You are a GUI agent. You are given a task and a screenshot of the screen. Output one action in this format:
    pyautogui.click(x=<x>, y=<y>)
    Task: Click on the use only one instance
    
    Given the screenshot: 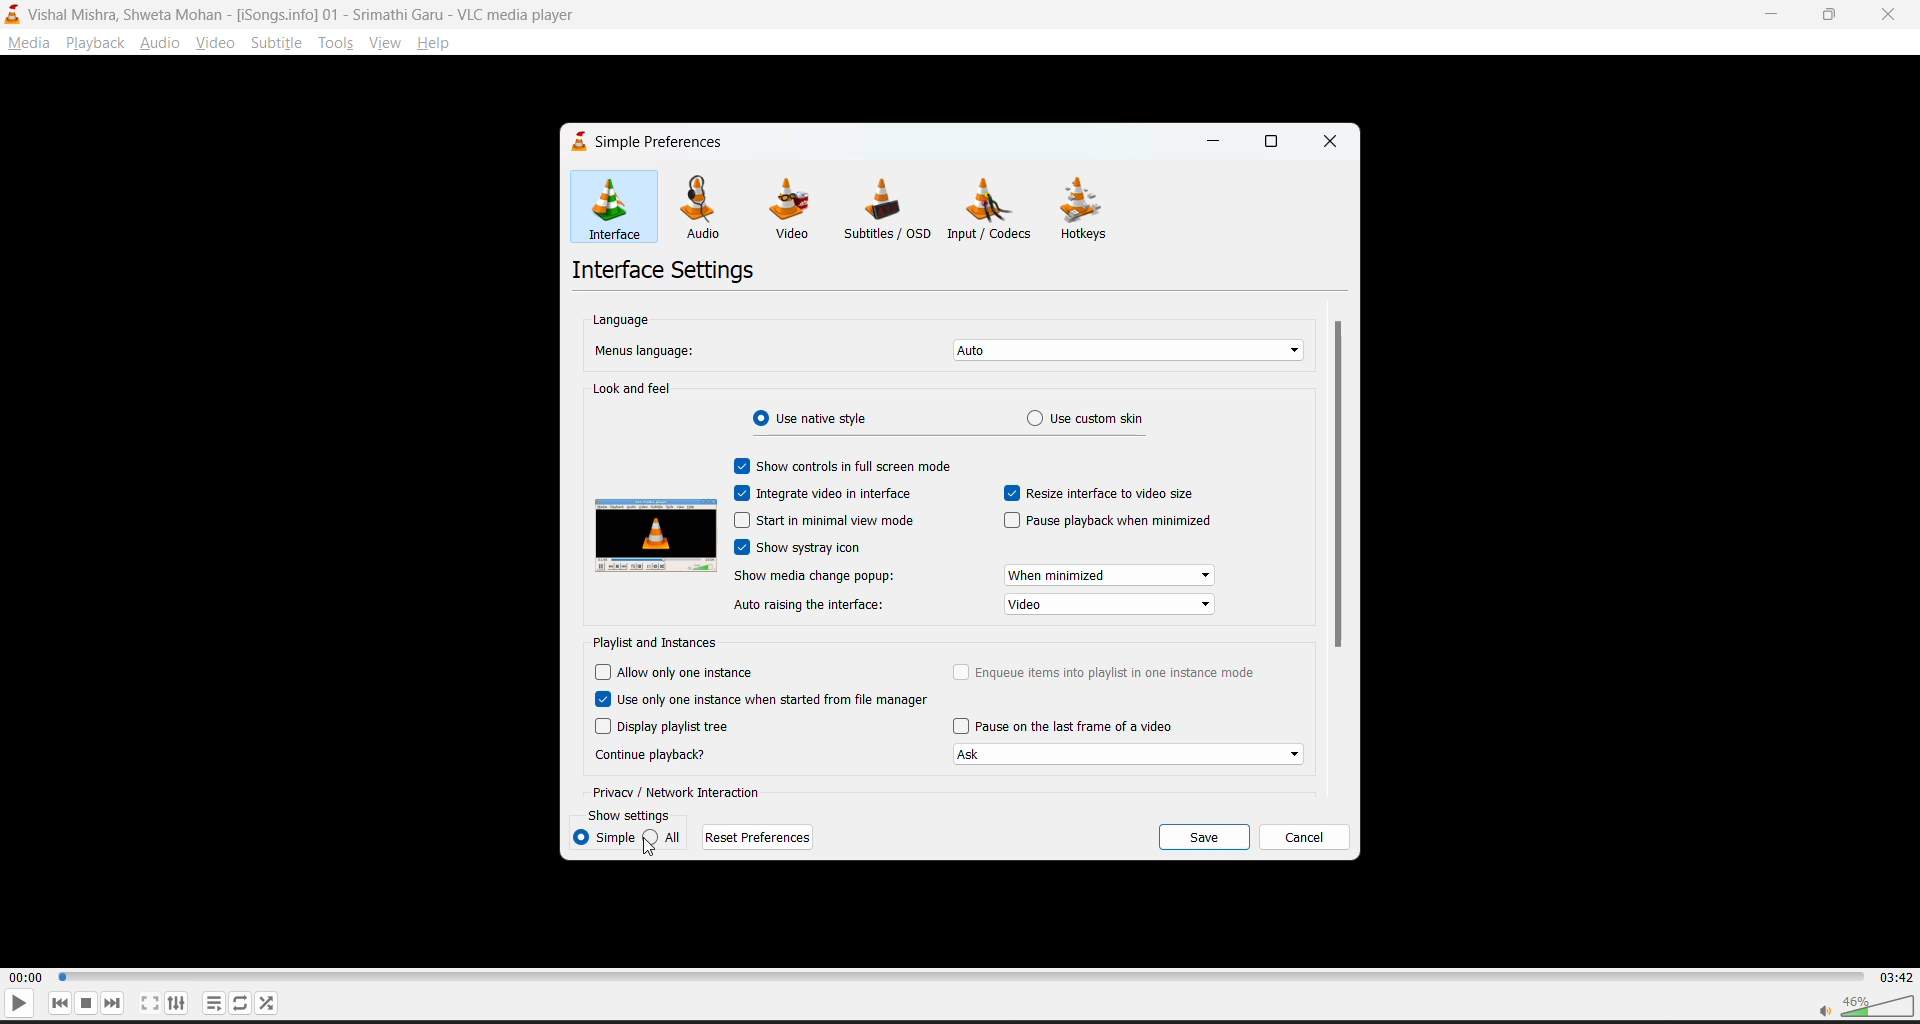 What is the action you would take?
    pyautogui.click(x=763, y=698)
    